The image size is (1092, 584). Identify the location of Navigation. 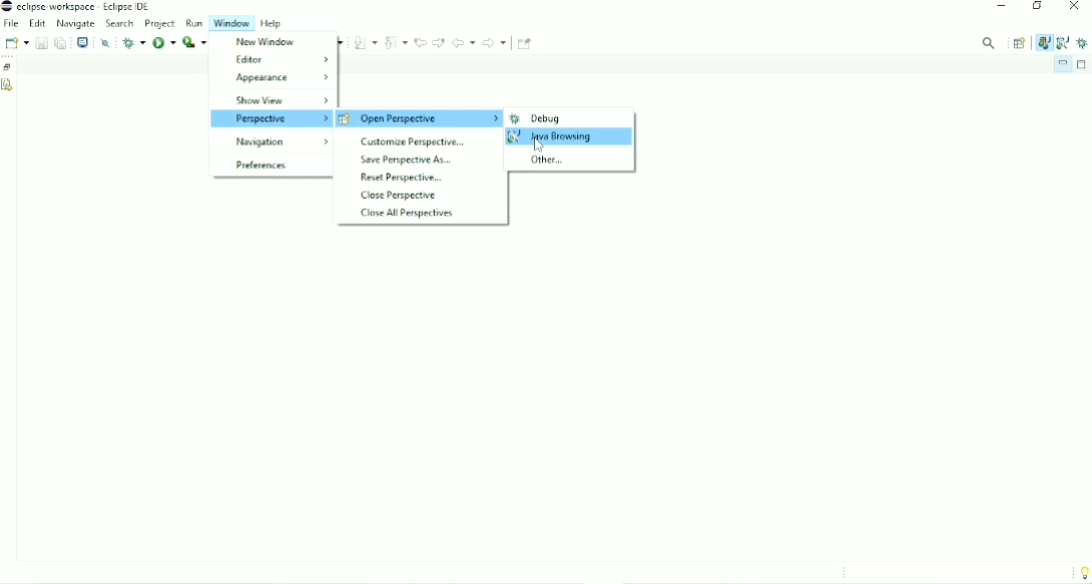
(281, 142).